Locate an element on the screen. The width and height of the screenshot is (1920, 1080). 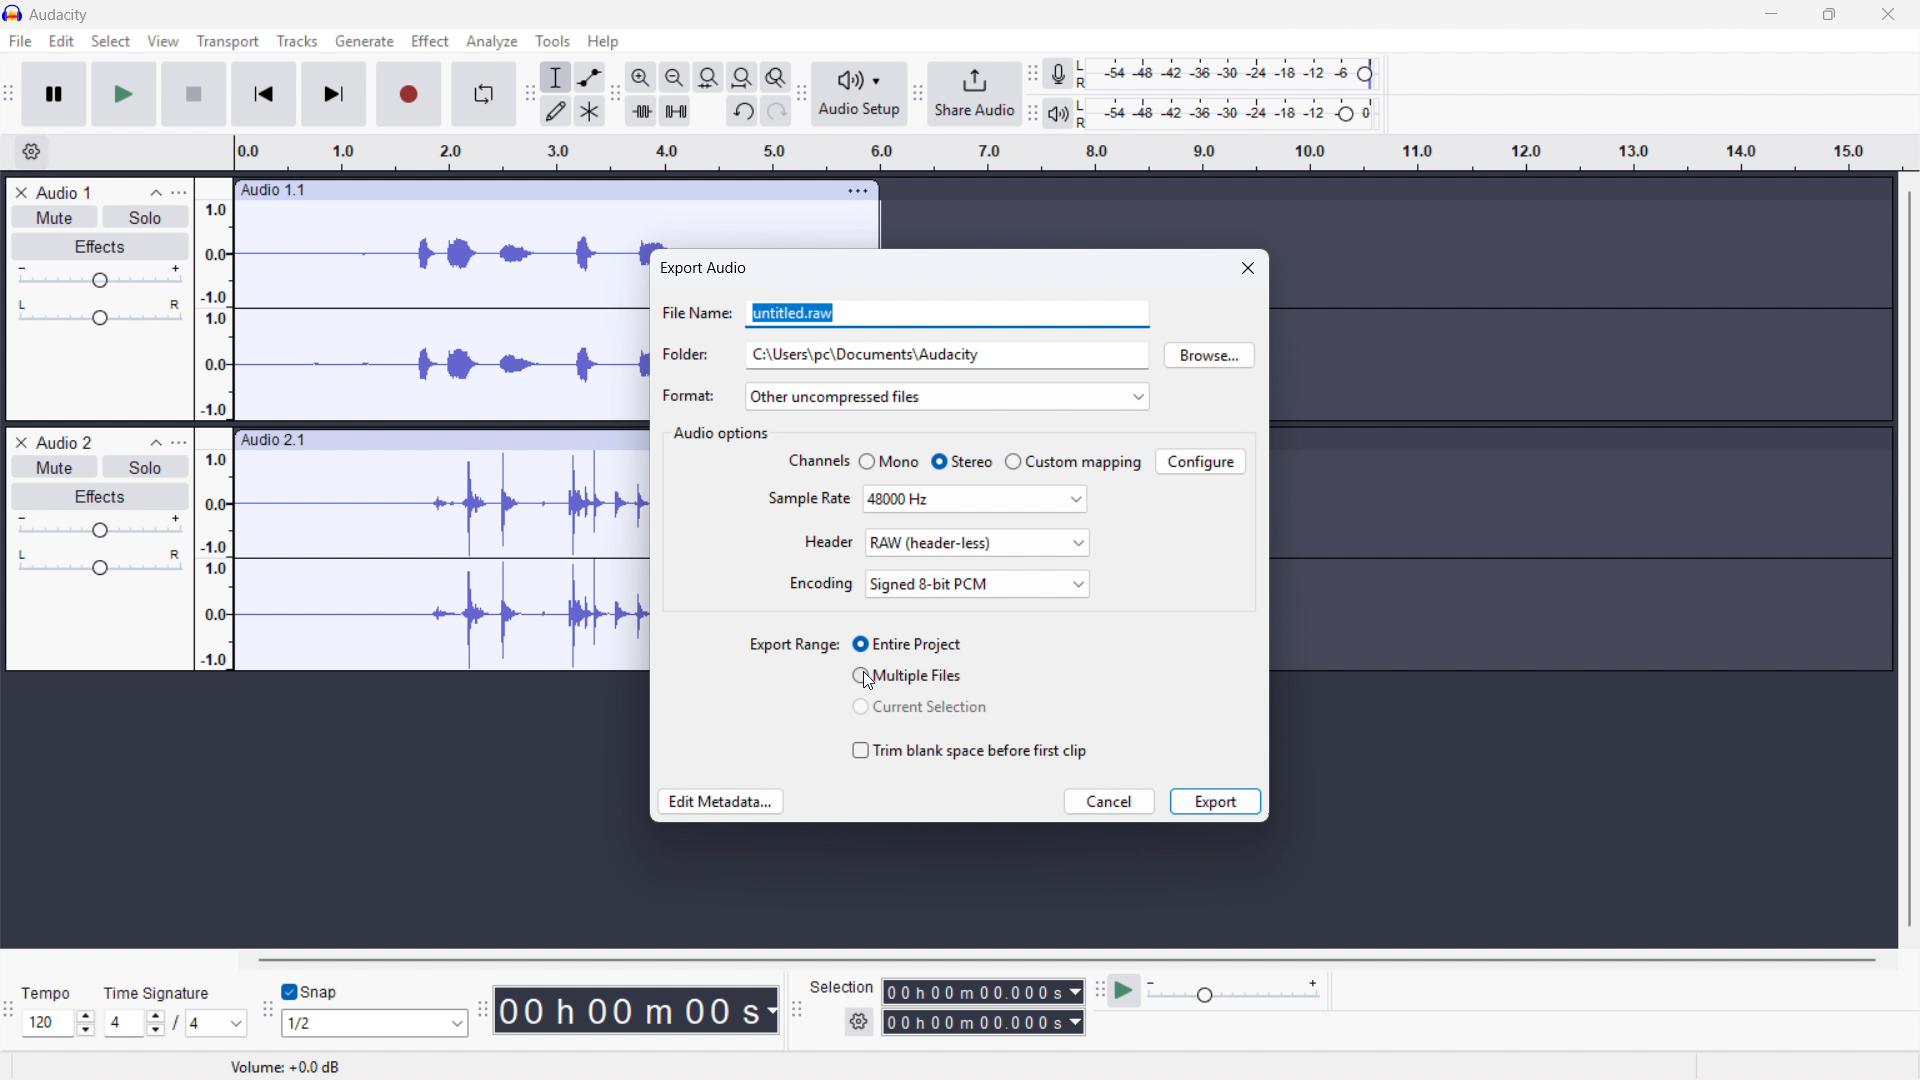
channels is located at coordinates (816, 461).